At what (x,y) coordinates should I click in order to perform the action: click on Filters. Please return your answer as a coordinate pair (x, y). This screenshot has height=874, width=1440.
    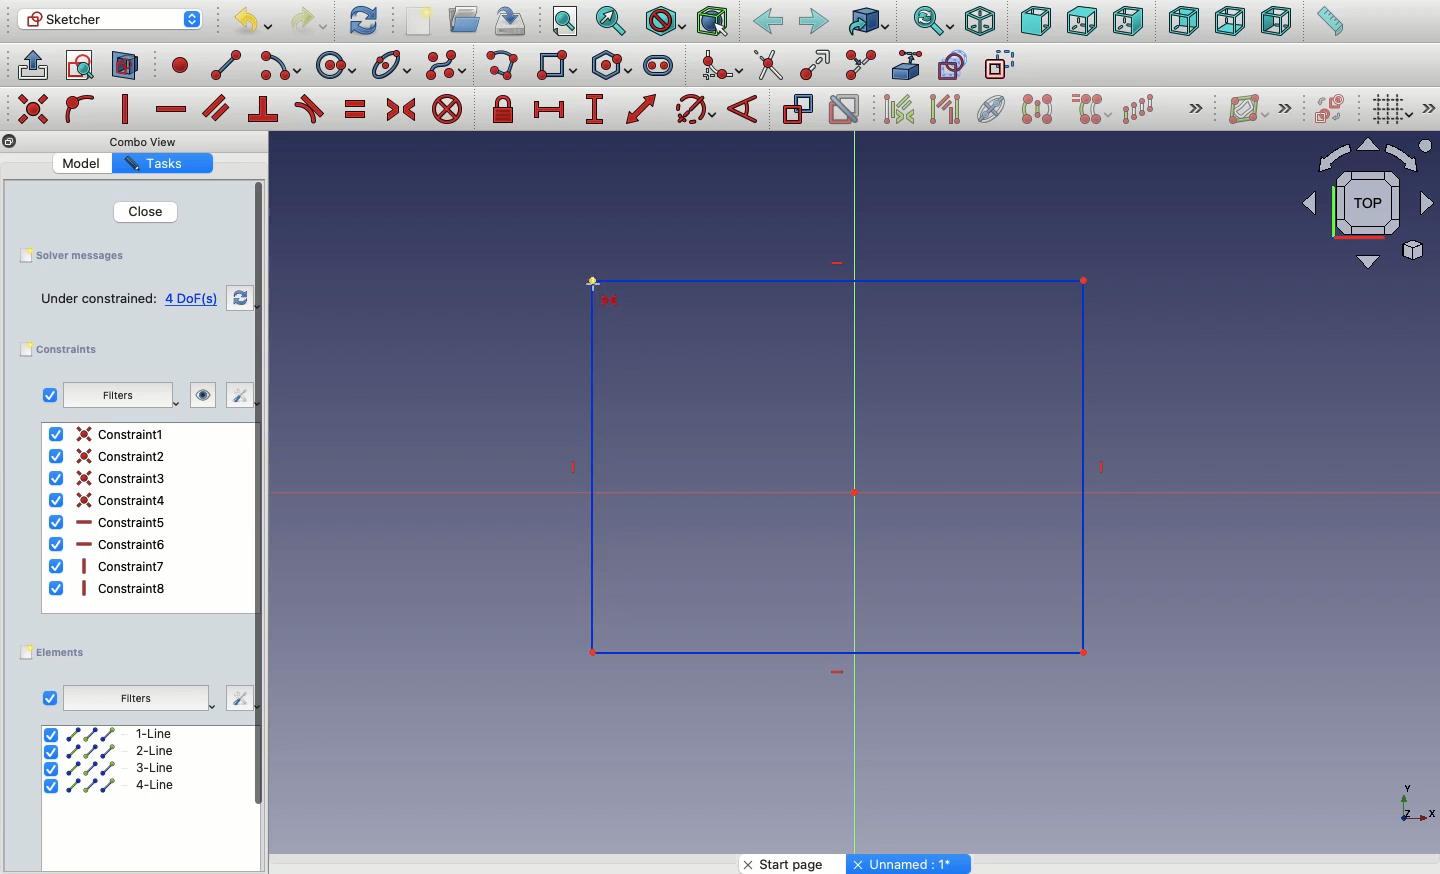
    Looking at the image, I should click on (135, 699).